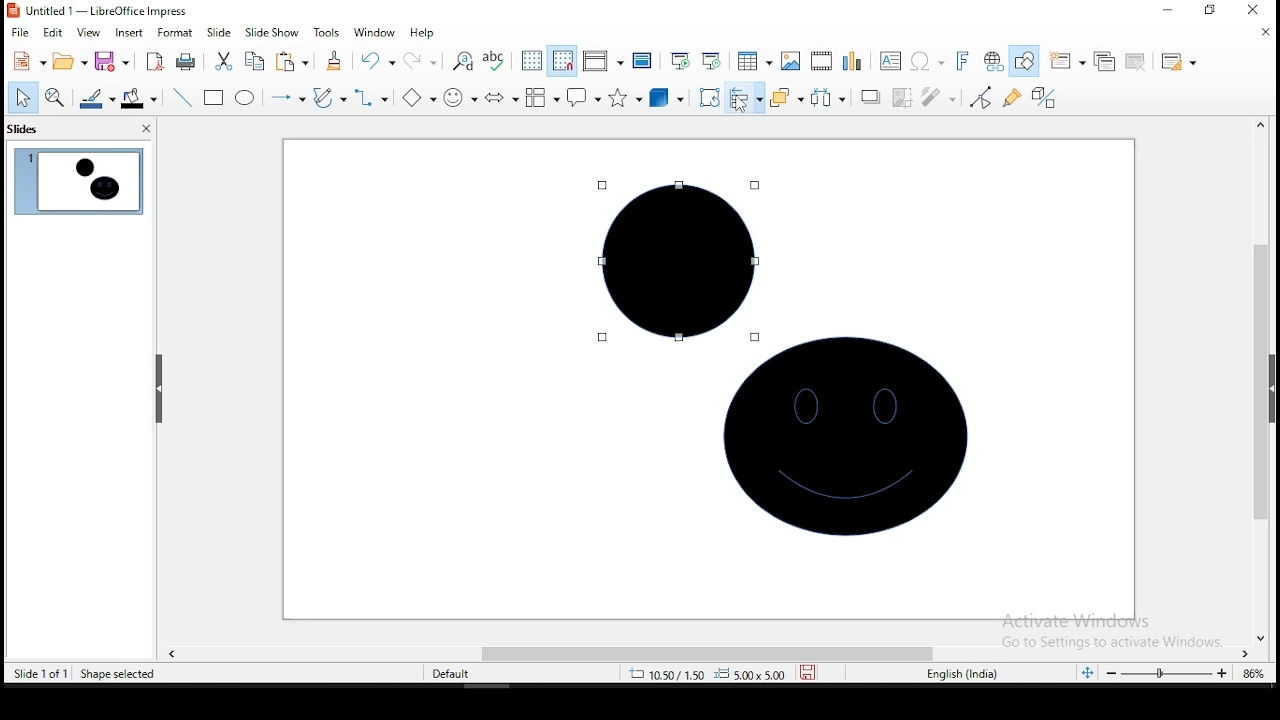  Describe the element at coordinates (827, 98) in the screenshot. I see `distribute` at that location.